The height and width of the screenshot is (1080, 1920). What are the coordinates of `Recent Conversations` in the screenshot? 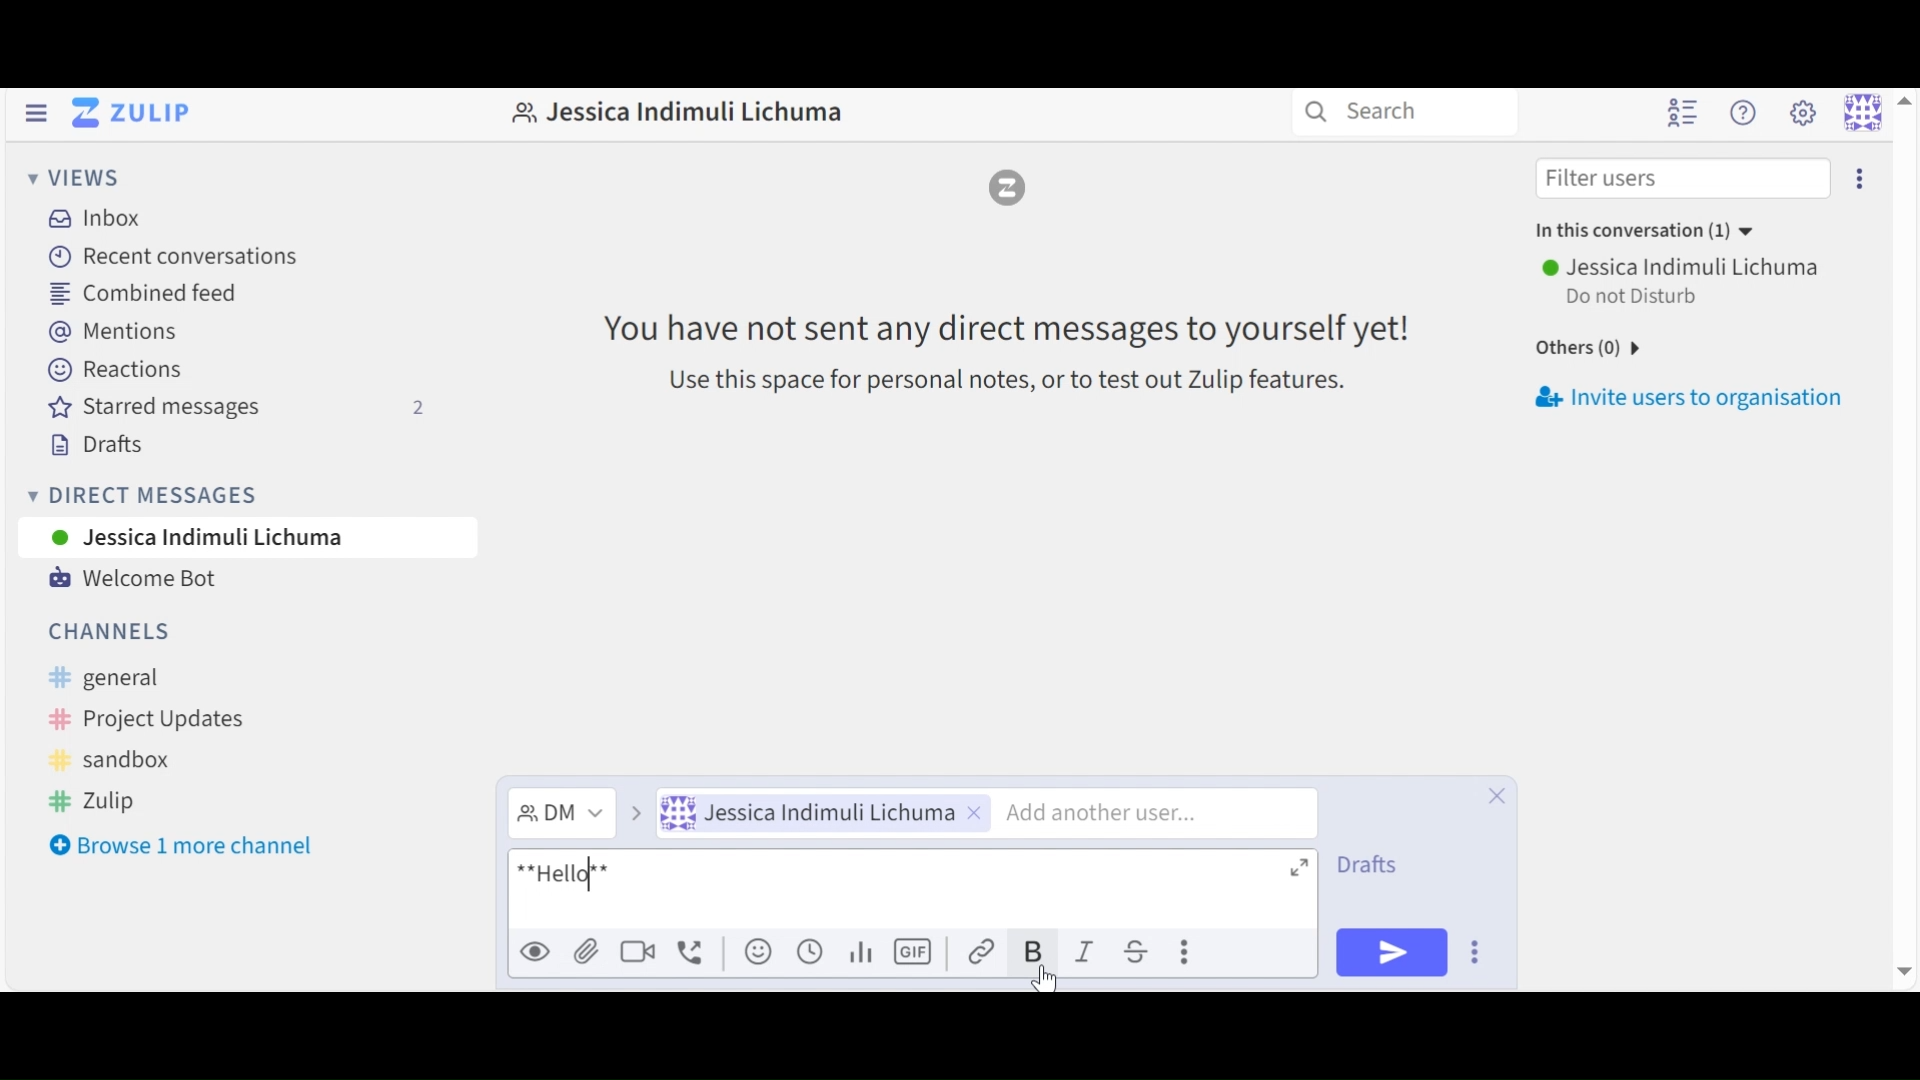 It's located at (170, 258).